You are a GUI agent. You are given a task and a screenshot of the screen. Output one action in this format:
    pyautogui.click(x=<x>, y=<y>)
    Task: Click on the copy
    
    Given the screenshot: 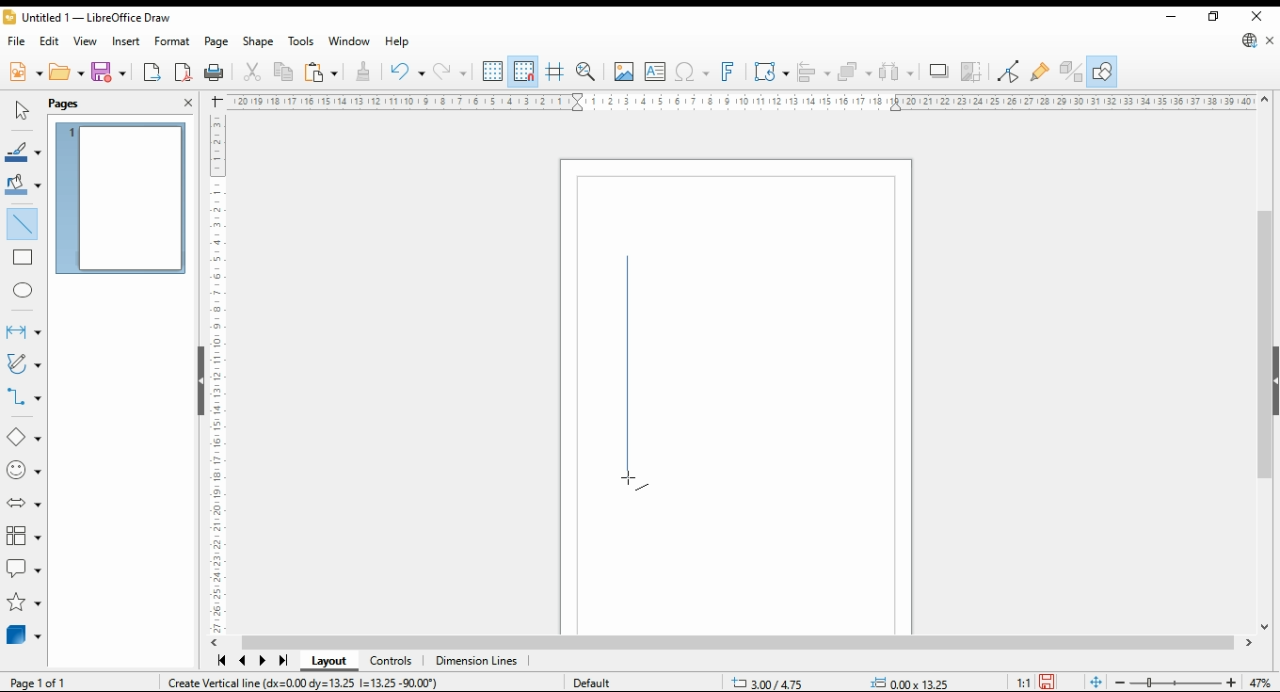 What is the action you would take?
    pyautogui.click(x=282, y=73)
    